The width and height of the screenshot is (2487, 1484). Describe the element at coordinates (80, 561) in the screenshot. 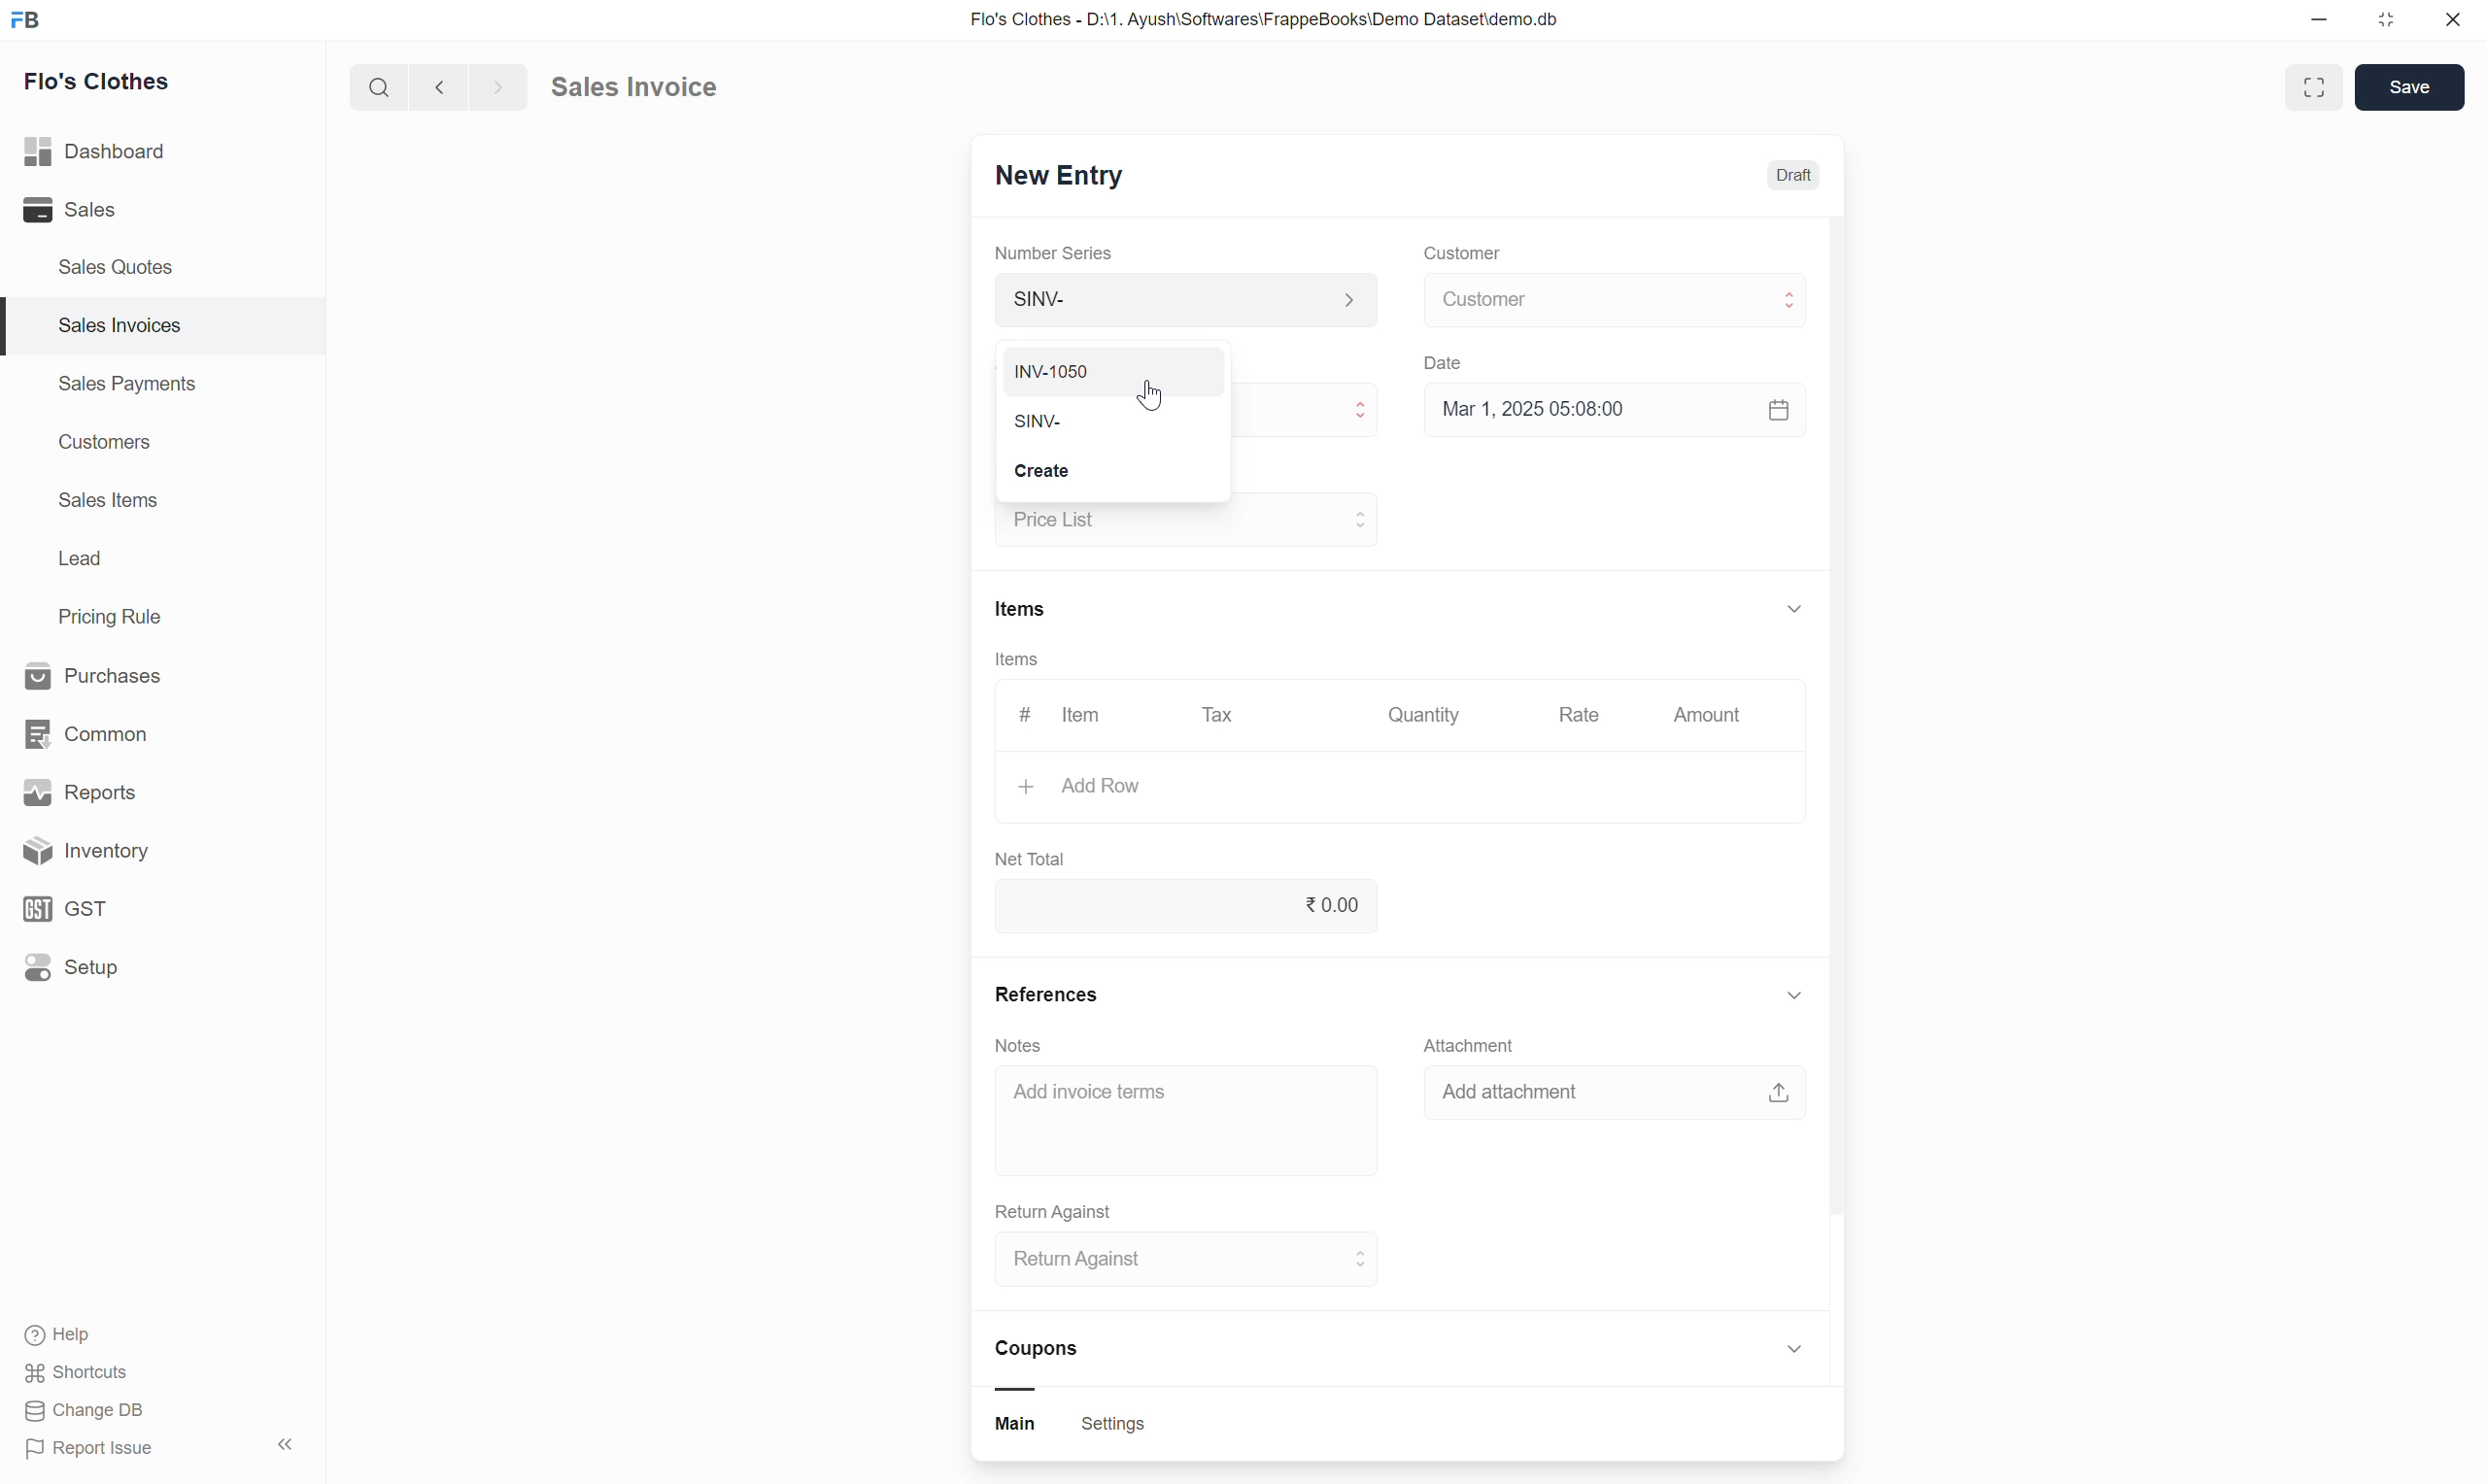

I see `Lead` at that location.